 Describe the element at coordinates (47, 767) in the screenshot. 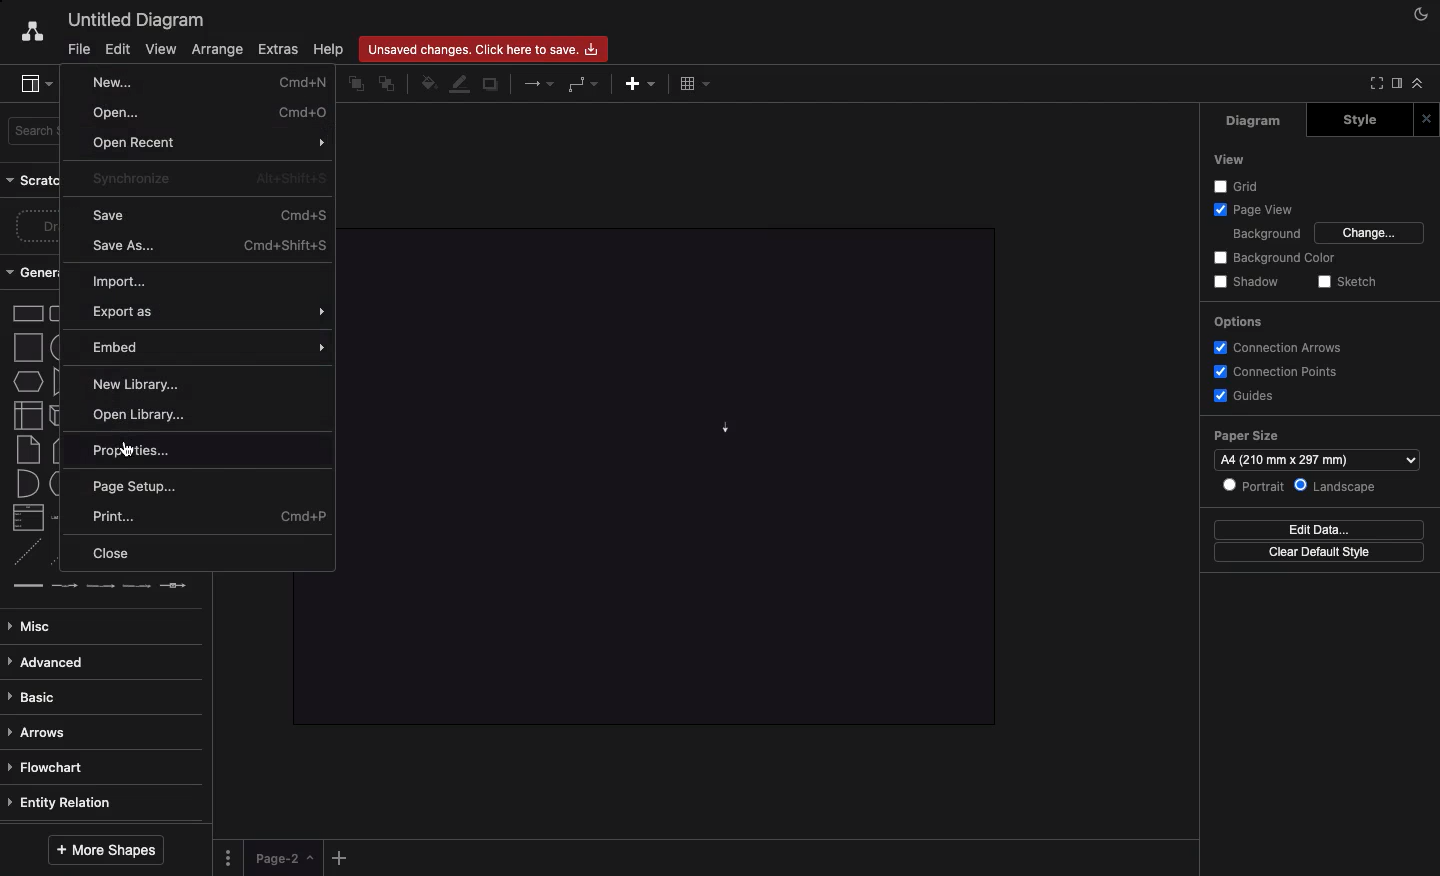

I see `Flowchart` at that location.